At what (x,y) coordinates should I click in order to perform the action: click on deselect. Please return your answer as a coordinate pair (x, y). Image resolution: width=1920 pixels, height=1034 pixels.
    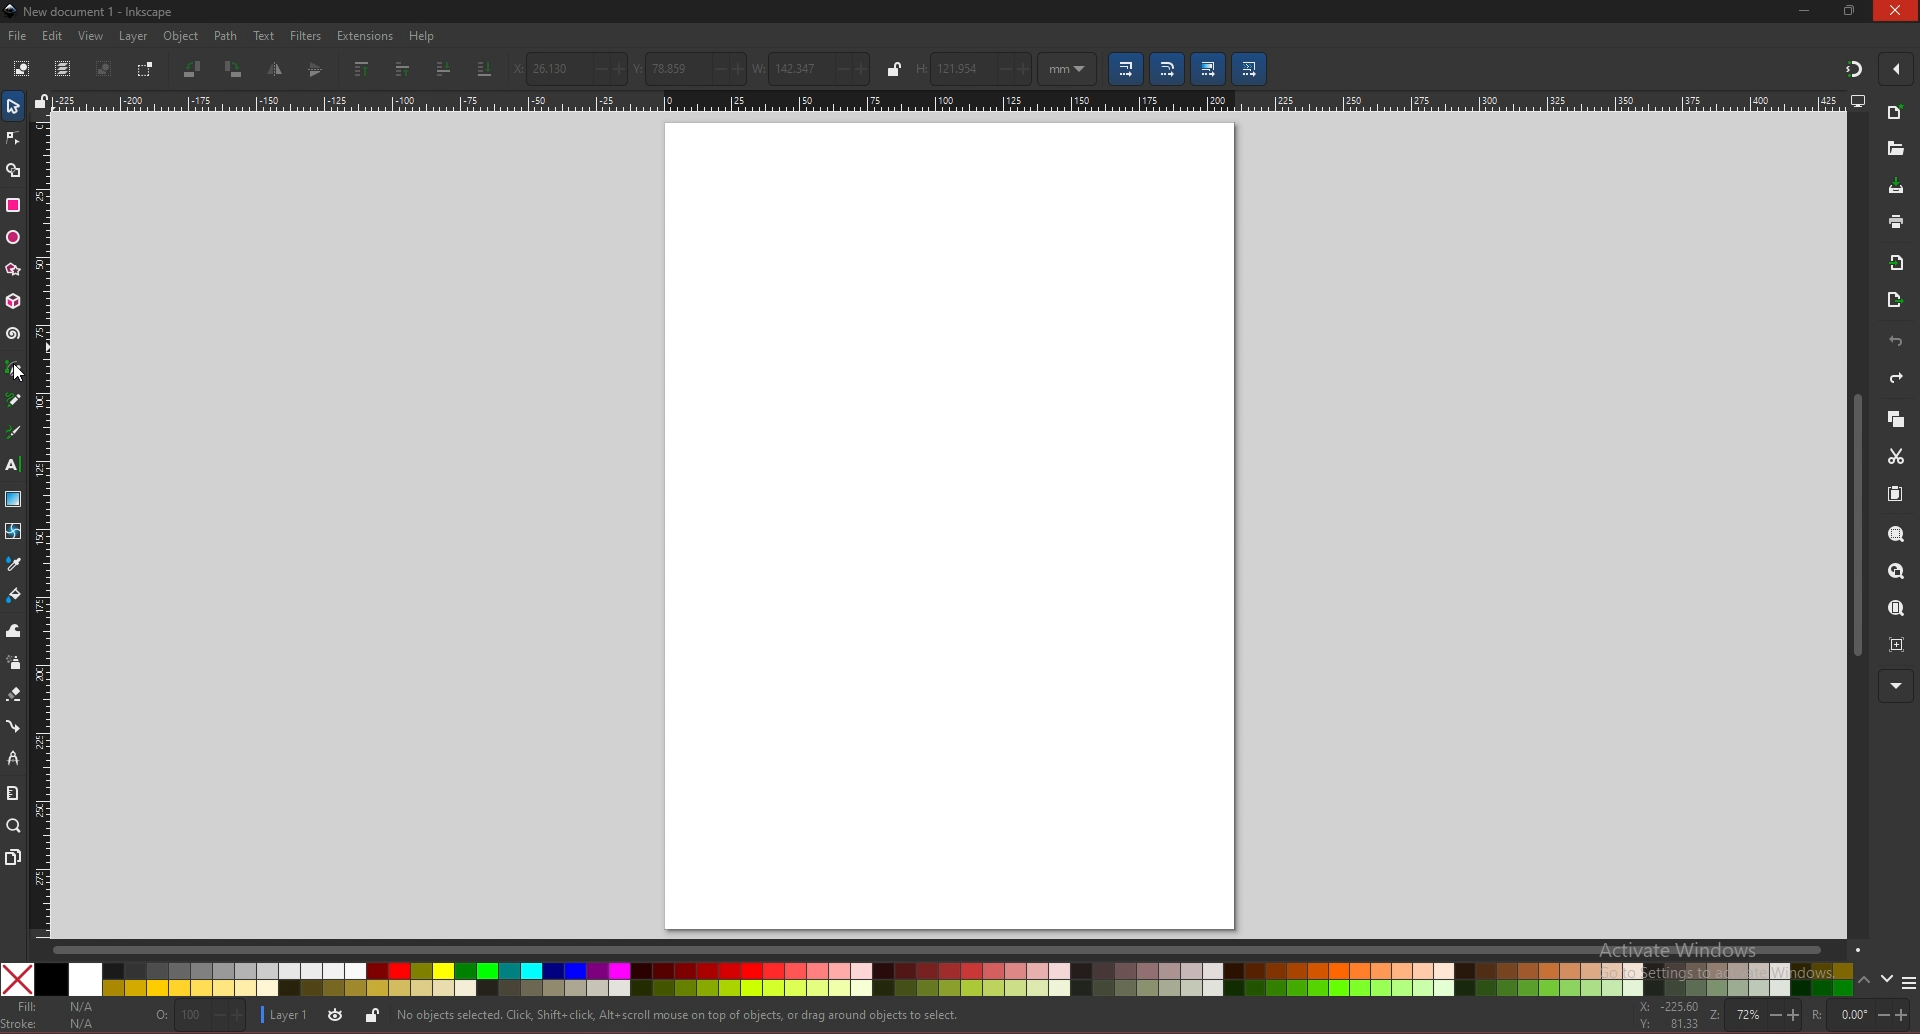
    Looking at the image, I should click on (103, 68).